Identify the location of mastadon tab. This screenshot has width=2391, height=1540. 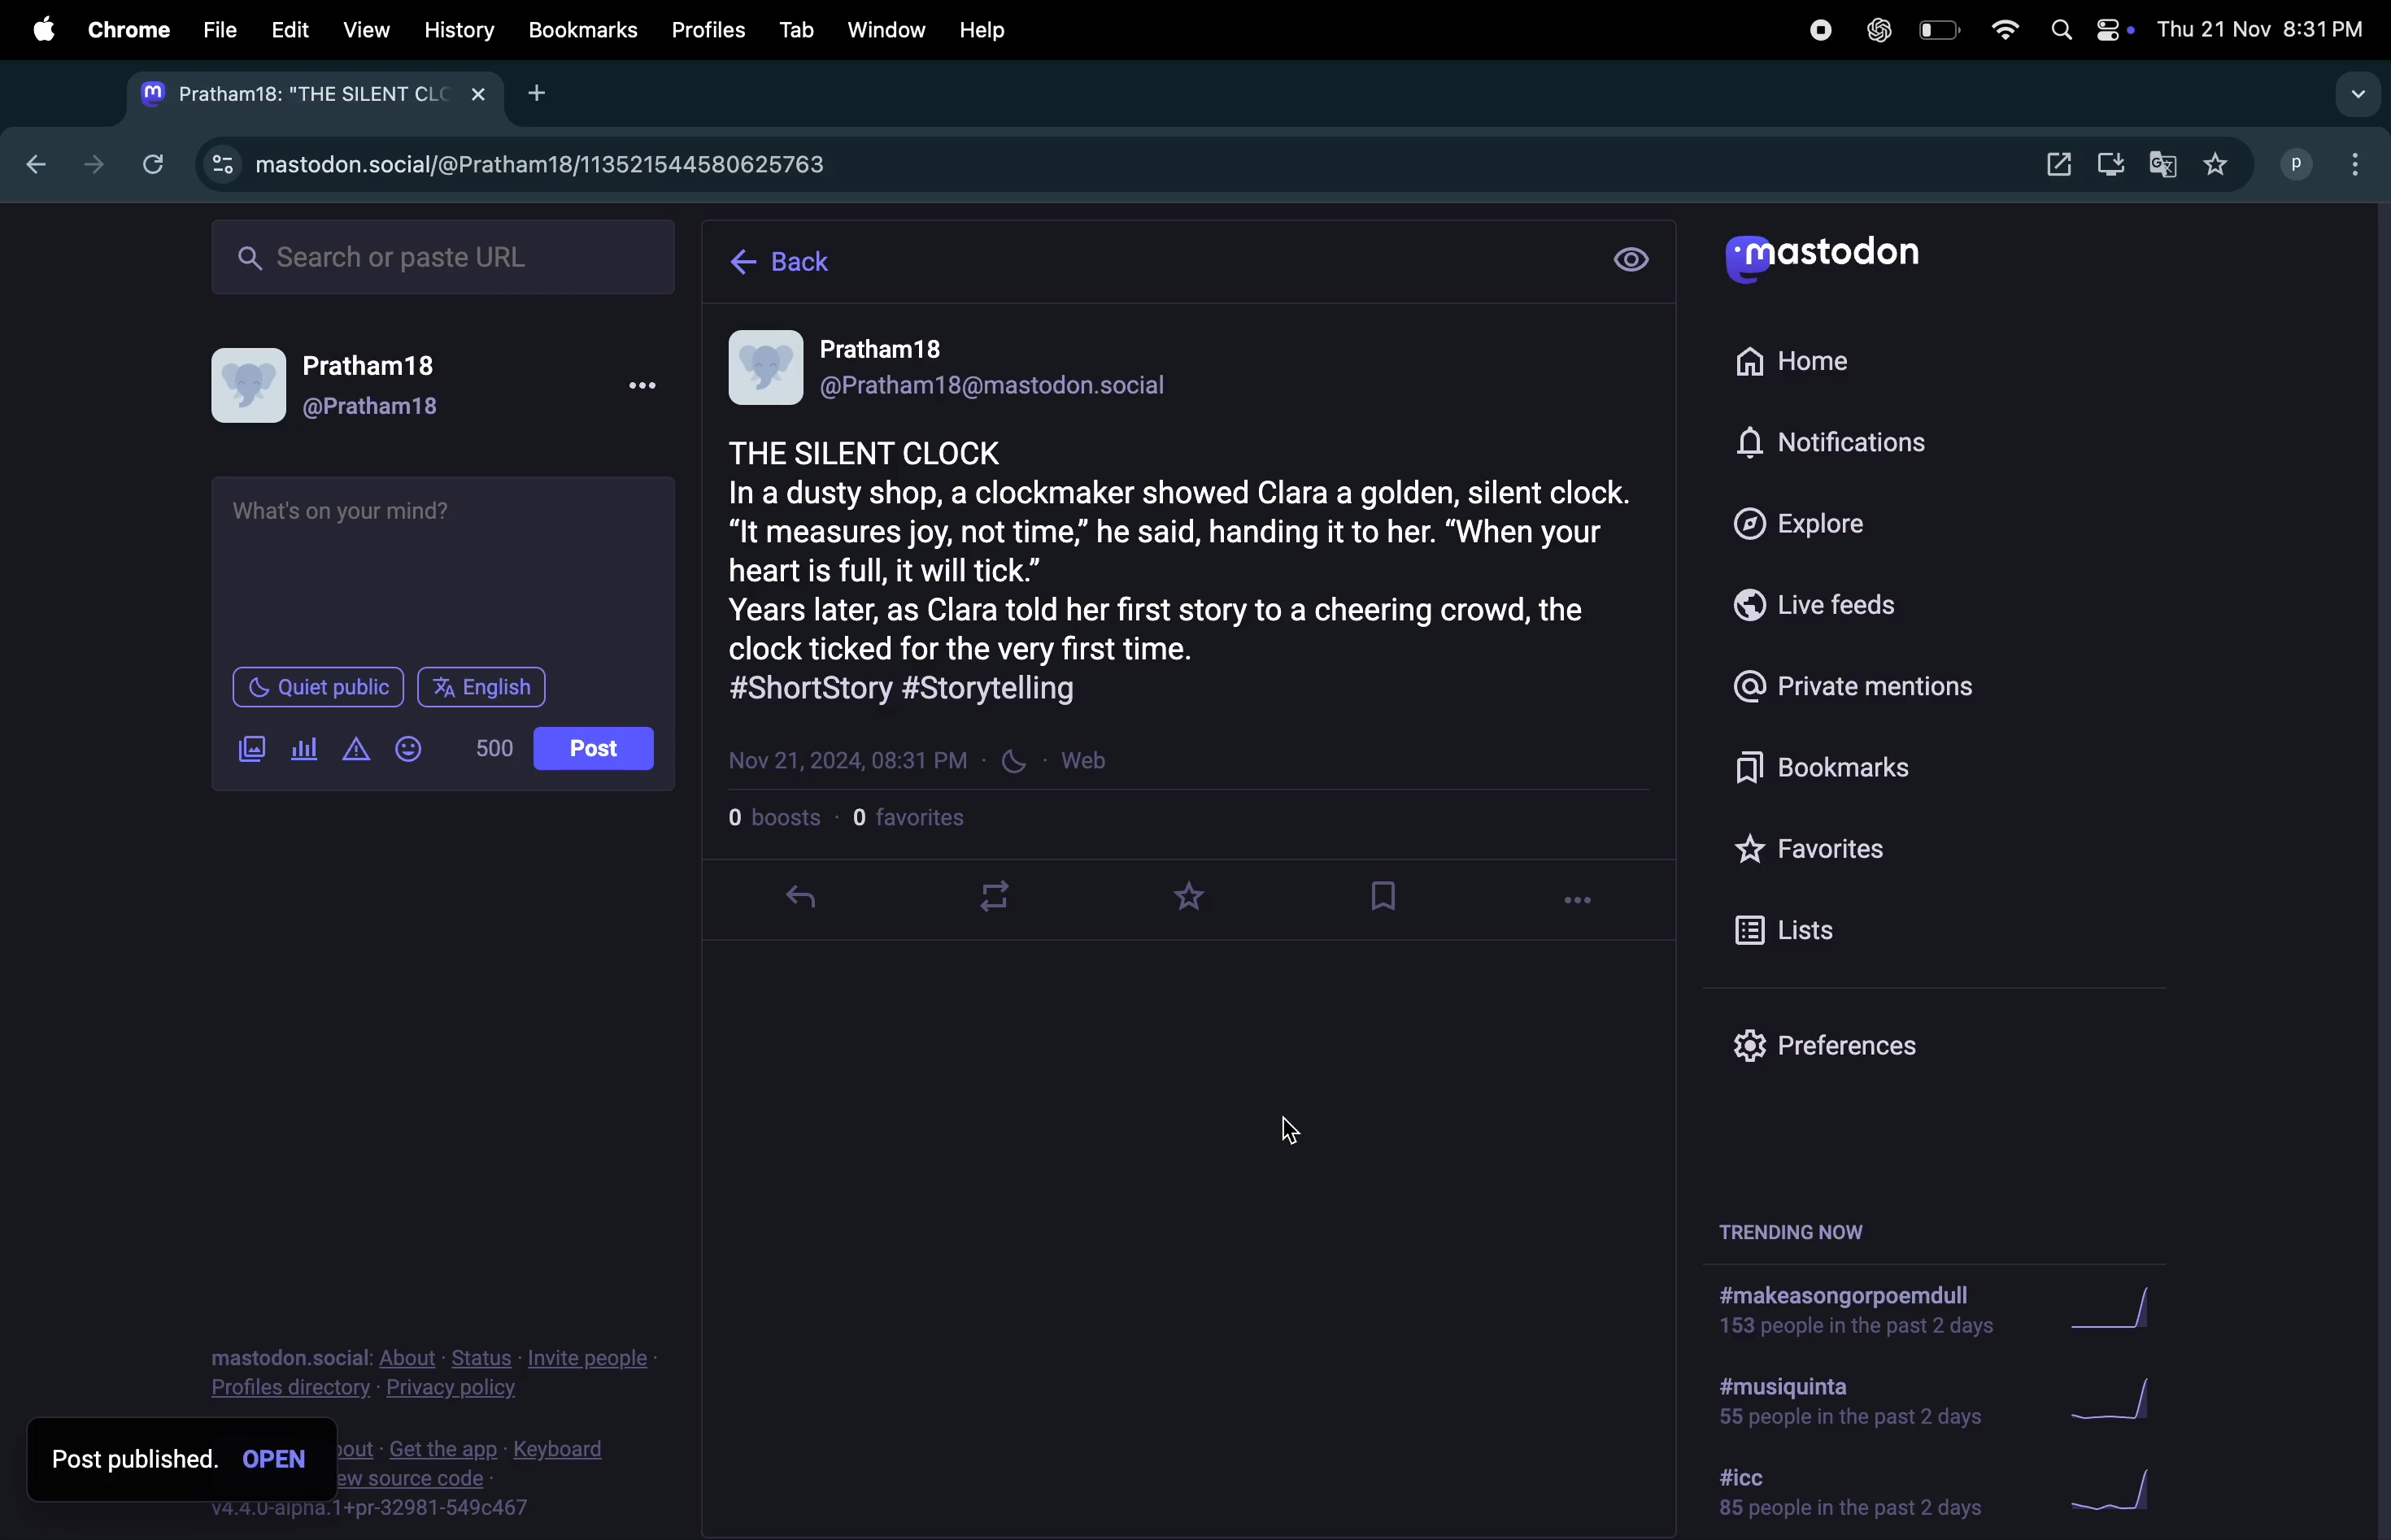
(252, 95).